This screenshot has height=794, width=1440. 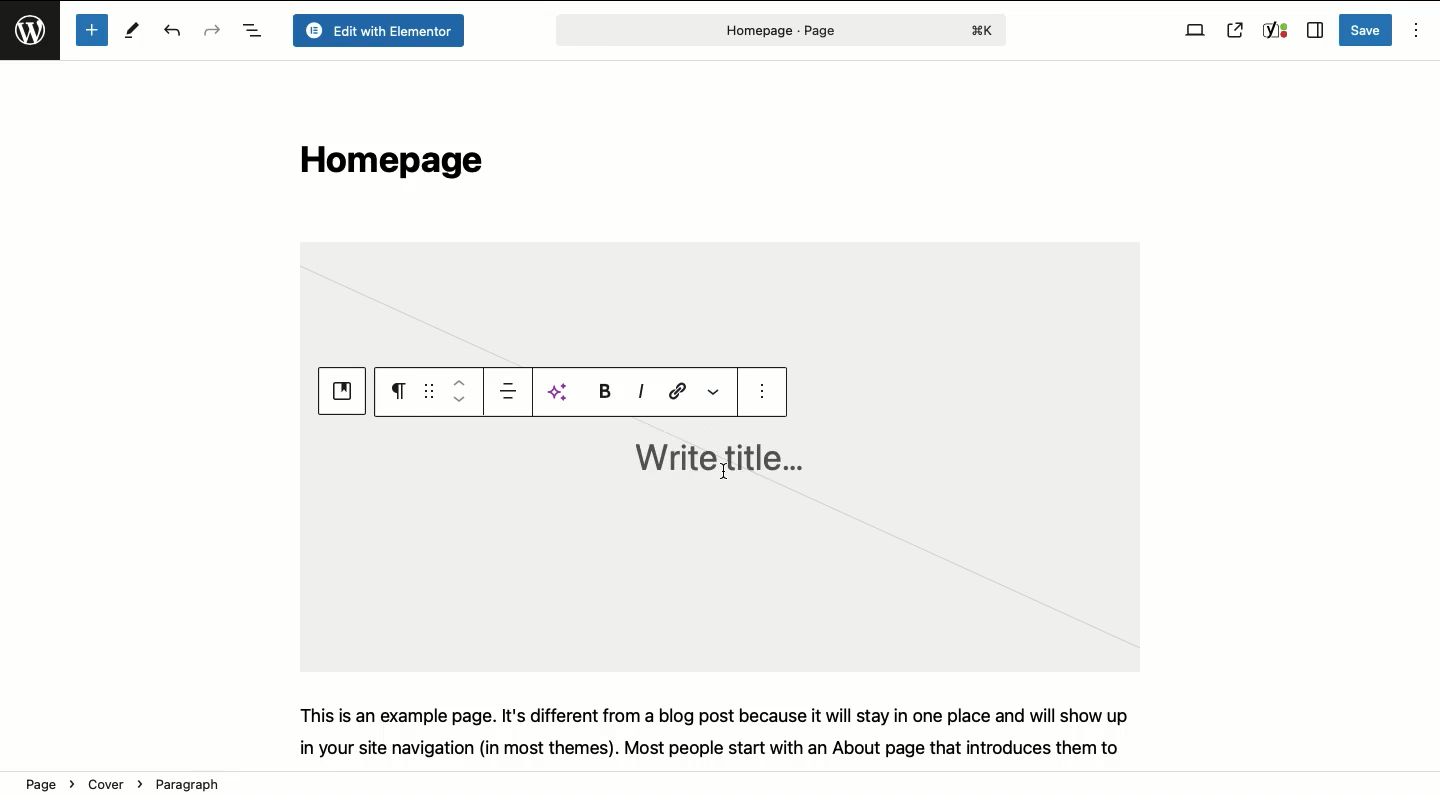 What do you see at coordinates (641, 392) in the screenshot?
I see `Italics` at bounding box center [641, 392].